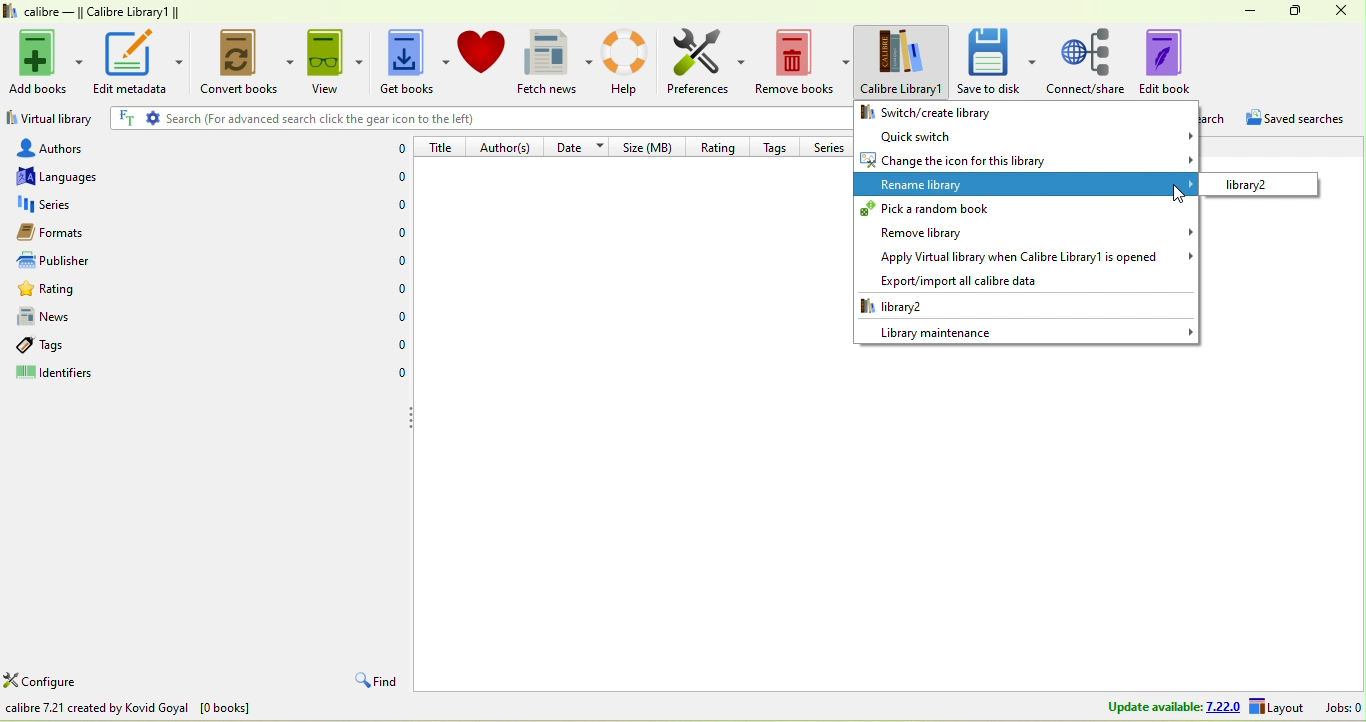 The height and width of the screenshot is (722, 1366). I want to click on librery maintain, so click(1026, 331).